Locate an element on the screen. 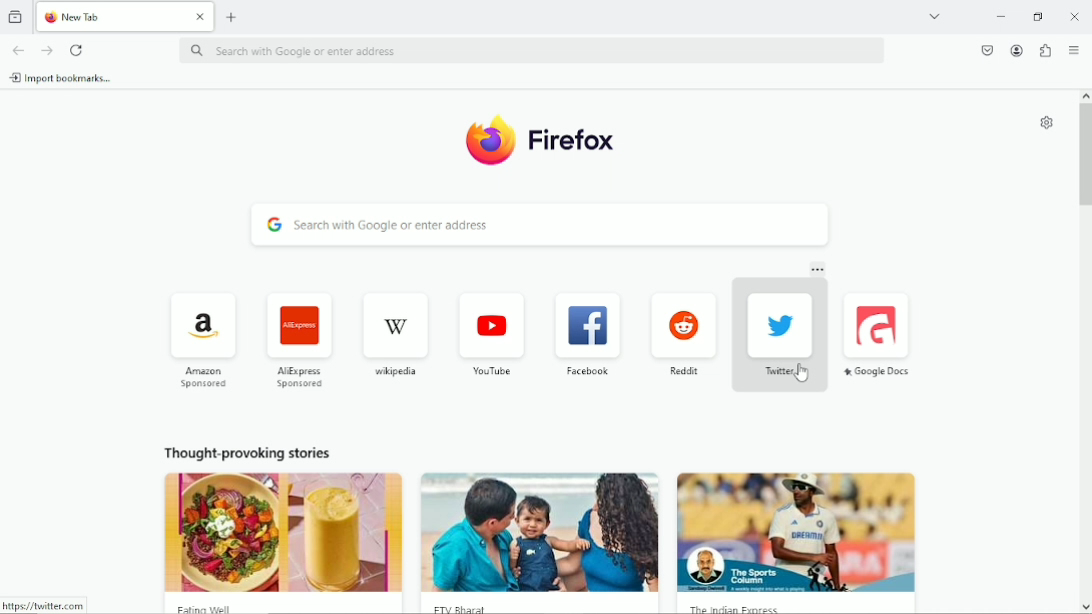 The height and width of the screenshot is (614, 1092). new tab is located at coordinates (232, 16).